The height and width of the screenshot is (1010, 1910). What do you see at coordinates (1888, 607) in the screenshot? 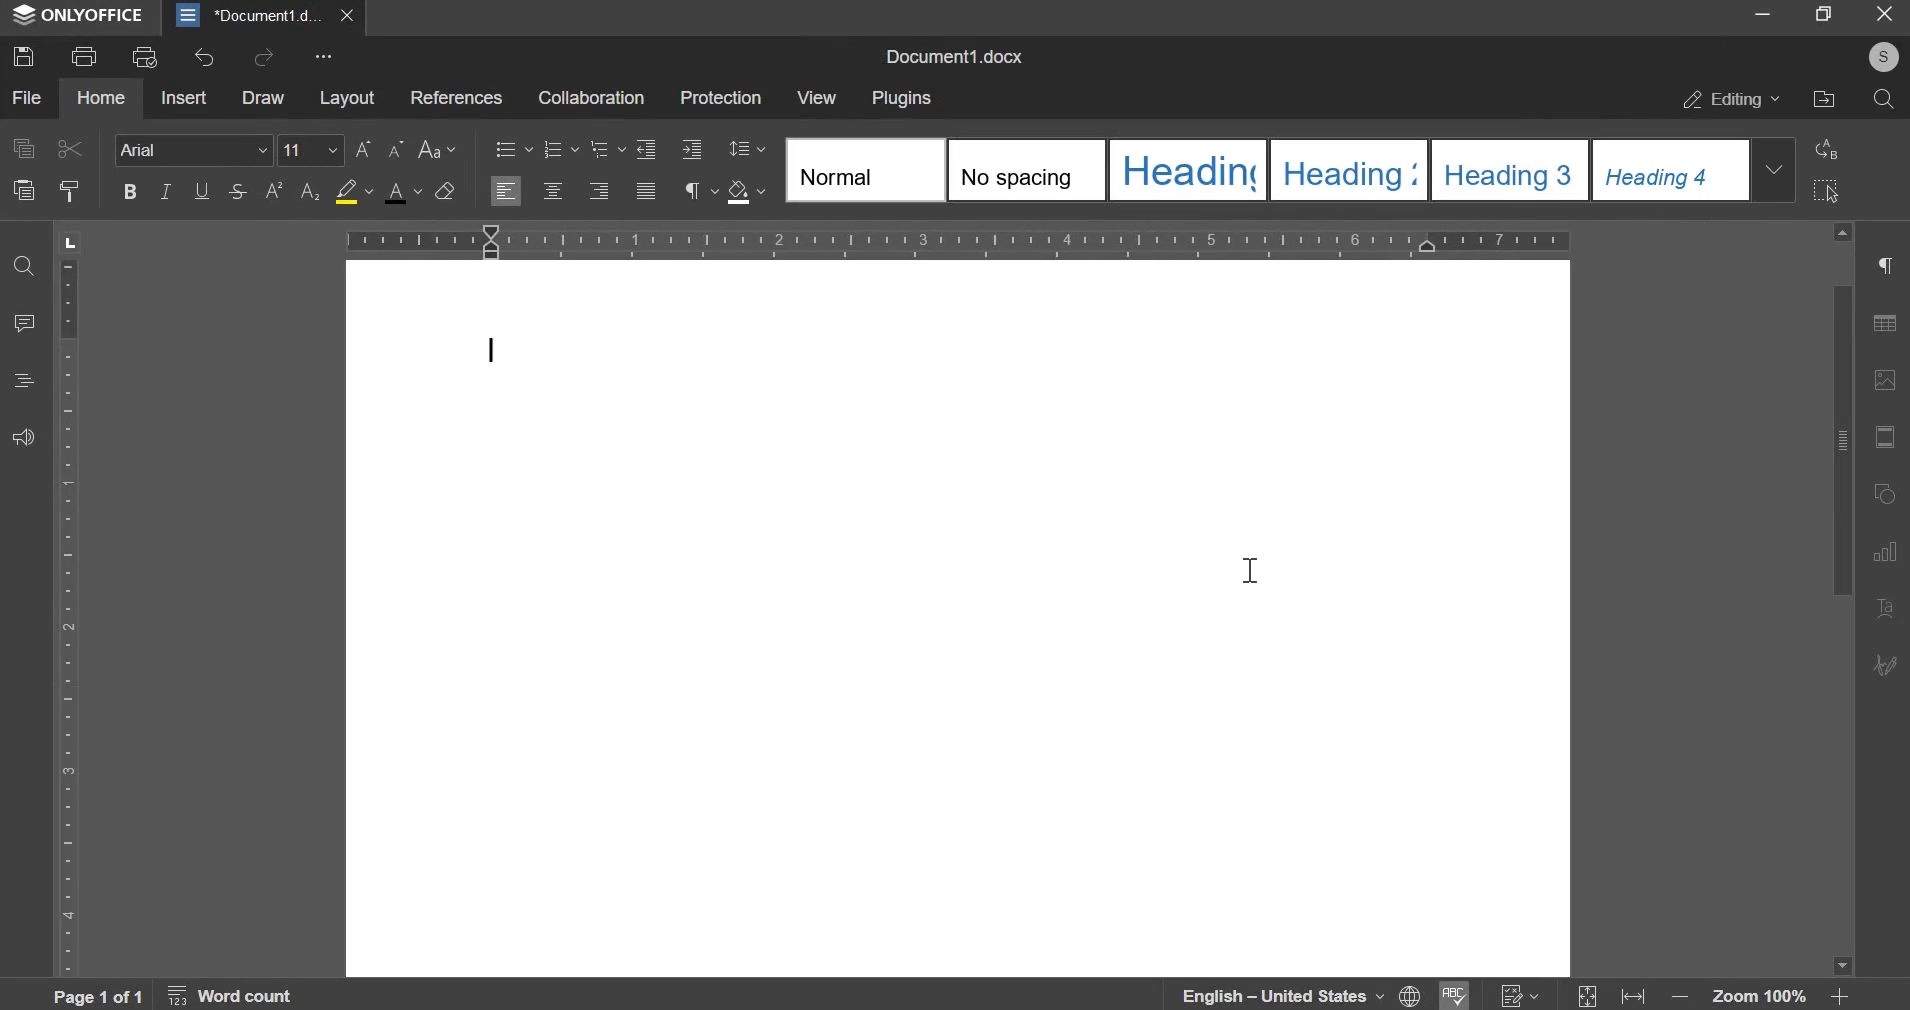
I see `text wrap` at bounding box center [1888, 607].